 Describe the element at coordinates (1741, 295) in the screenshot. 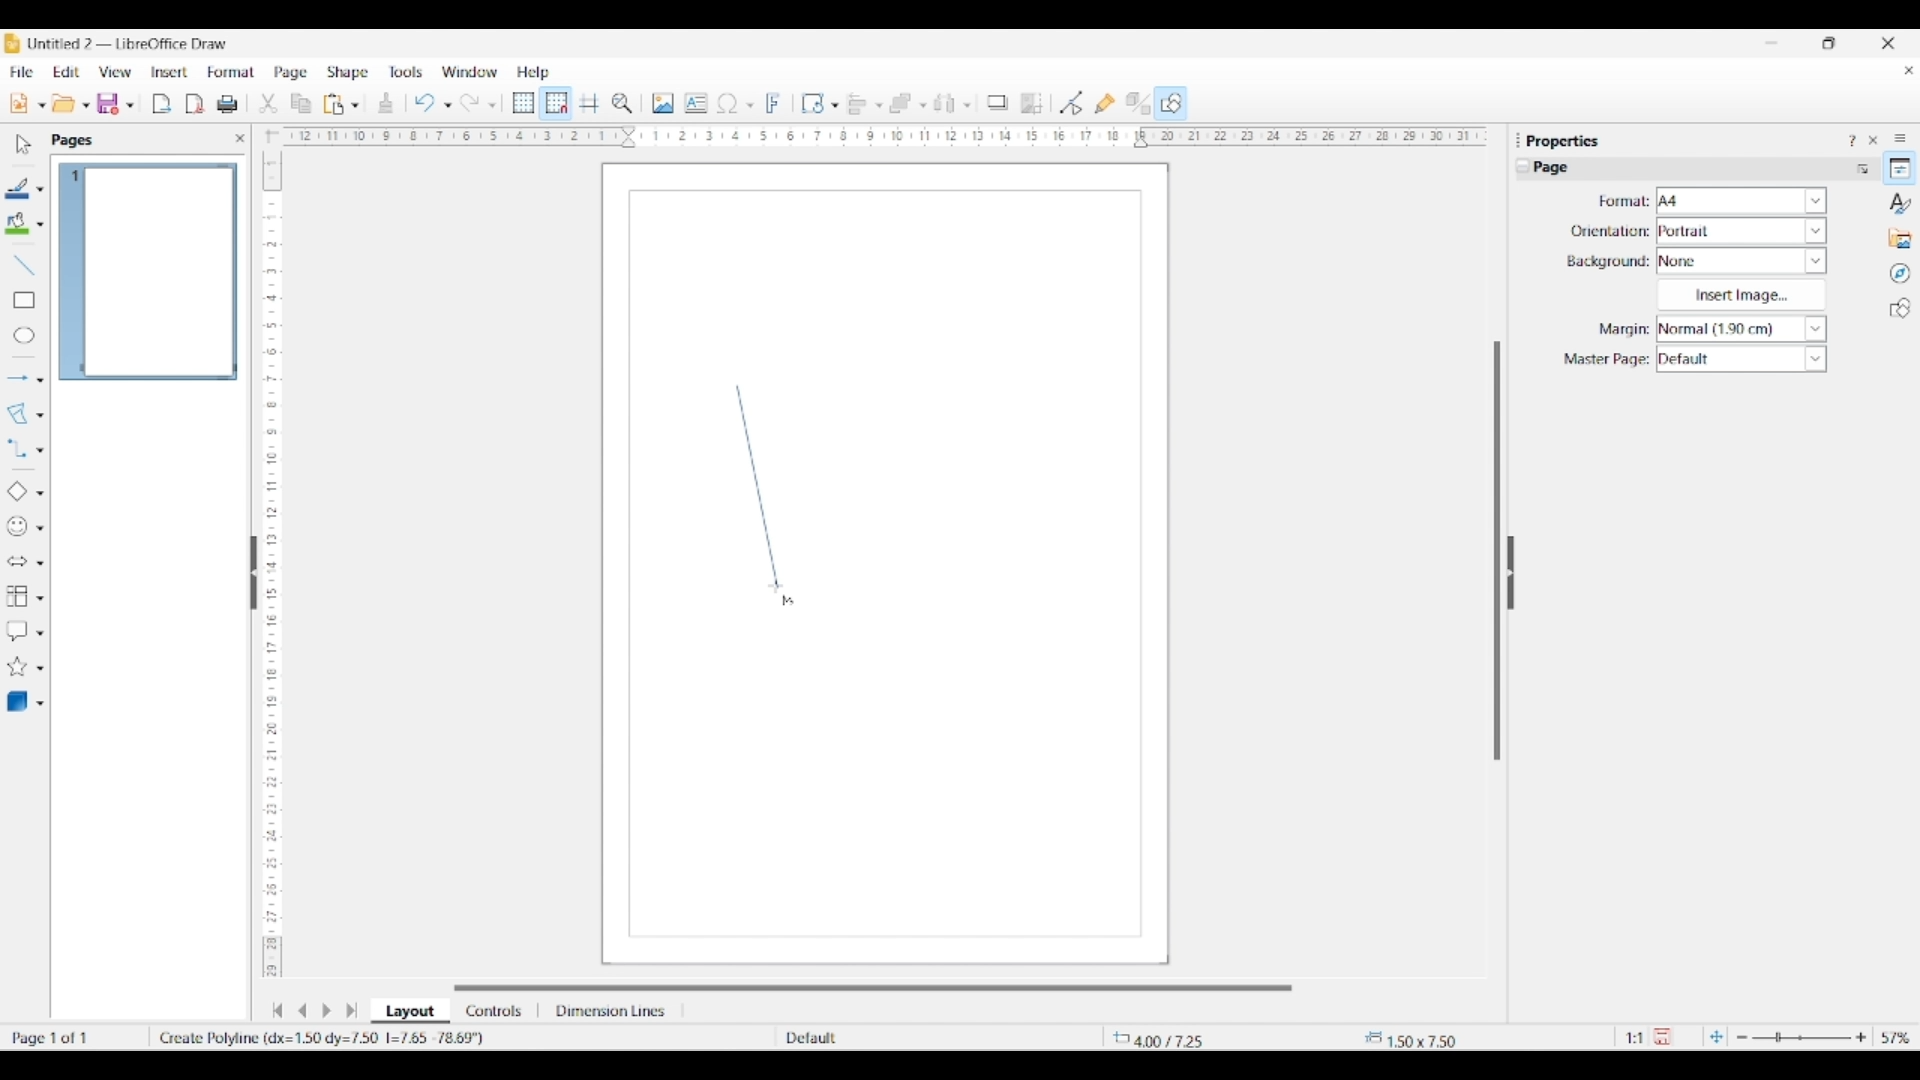

I see `Insert image` at that location.